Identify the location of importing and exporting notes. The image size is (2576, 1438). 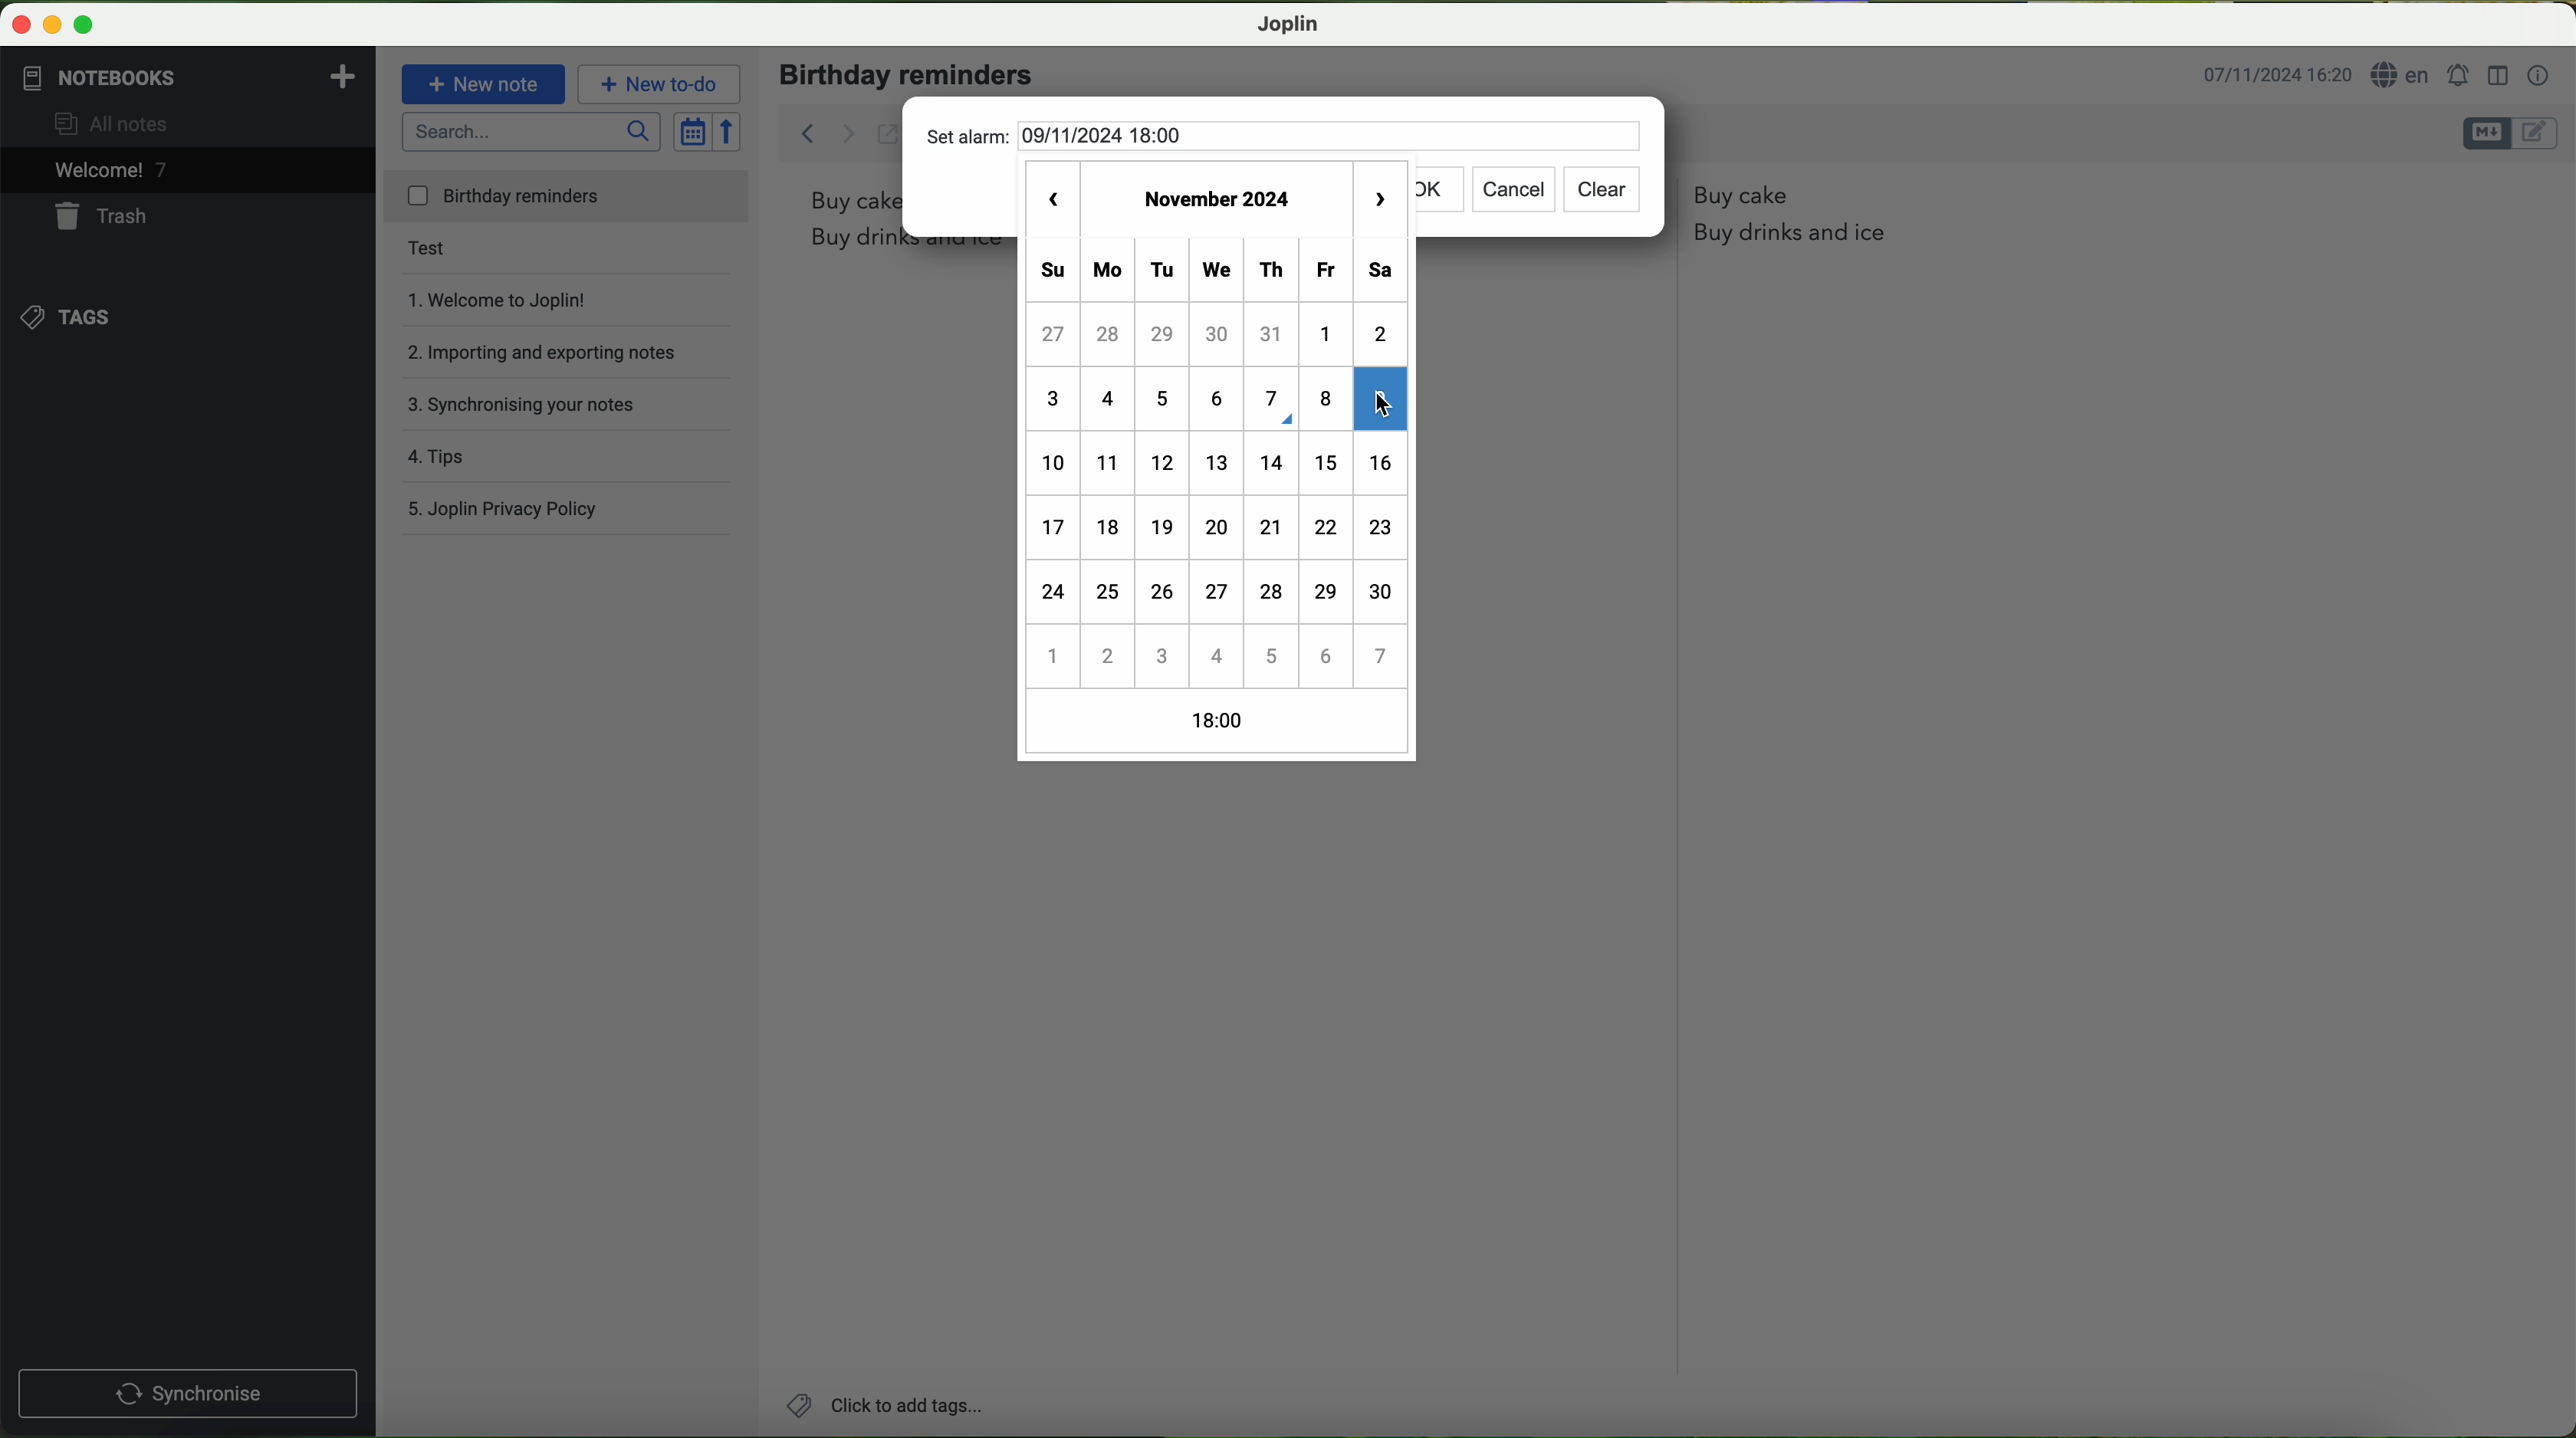
(552, 347).